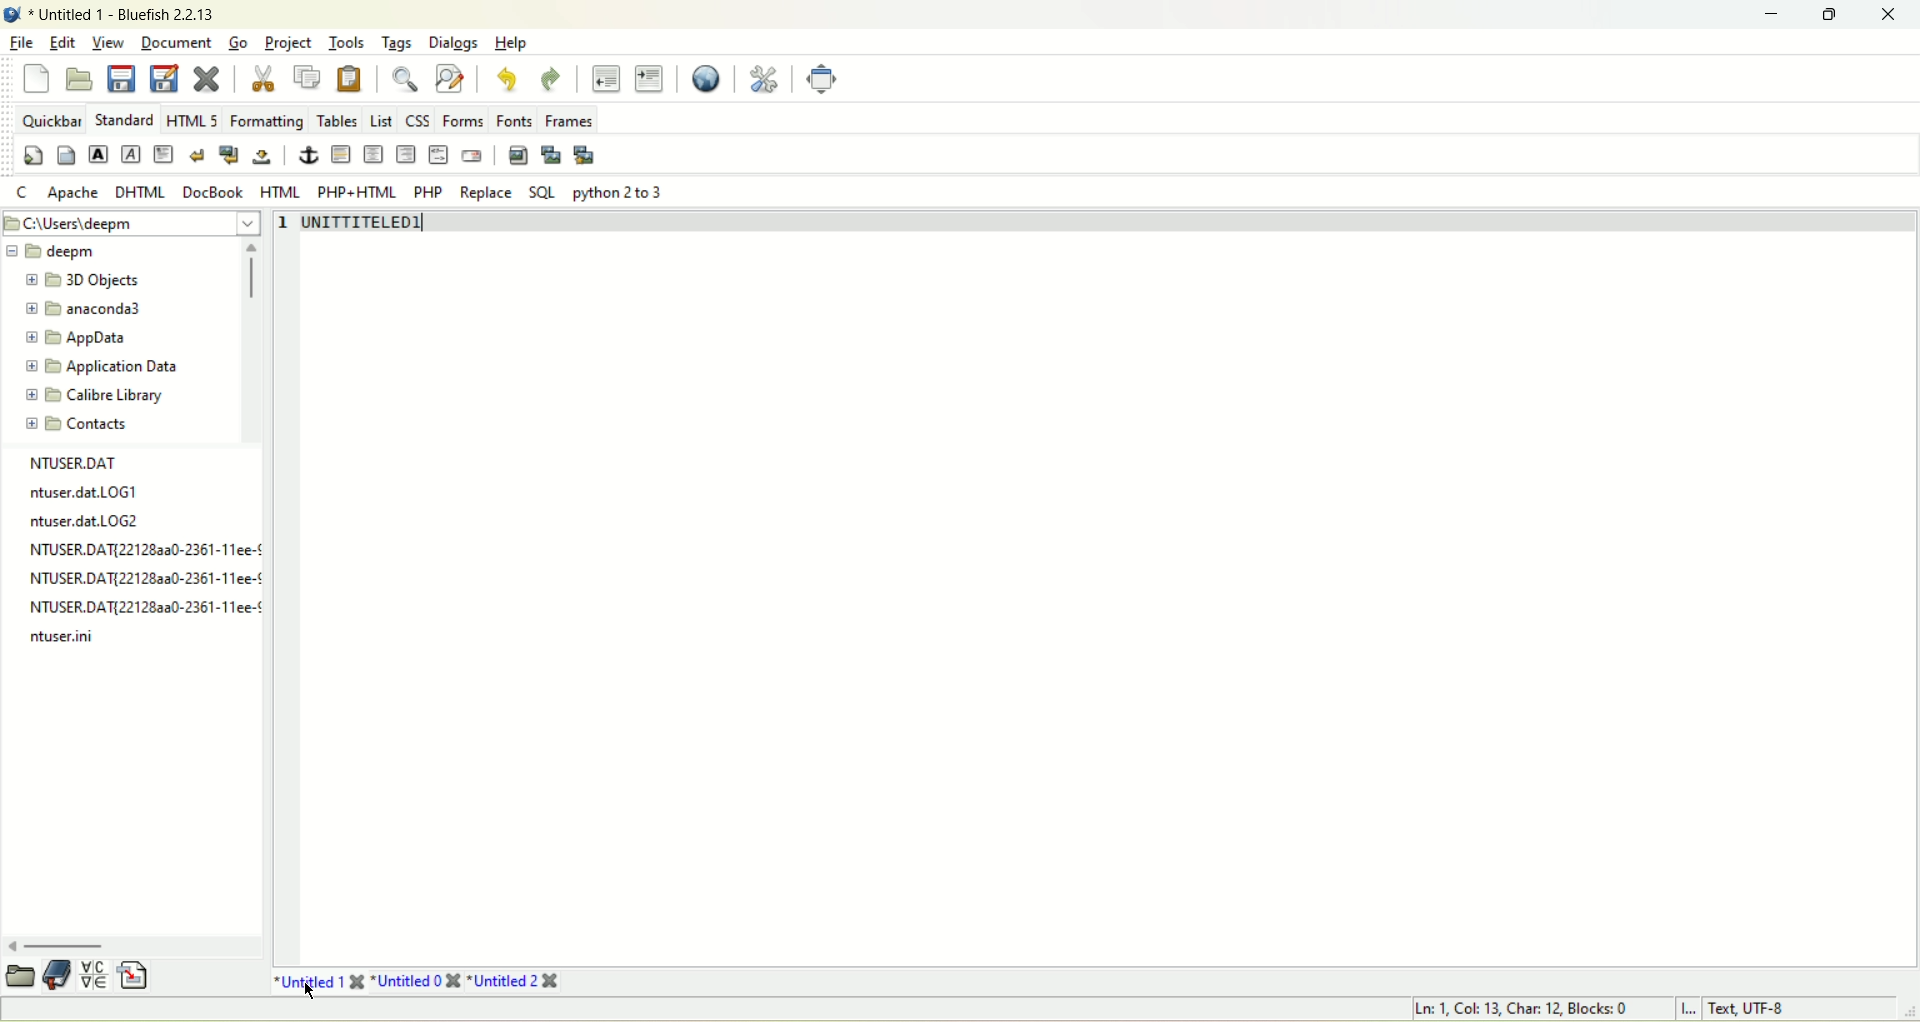 This screenshot has height=1022, width=1920. Describe the element at coordinates (133, 153) in the screenshot. I see `emphasized` at that location.